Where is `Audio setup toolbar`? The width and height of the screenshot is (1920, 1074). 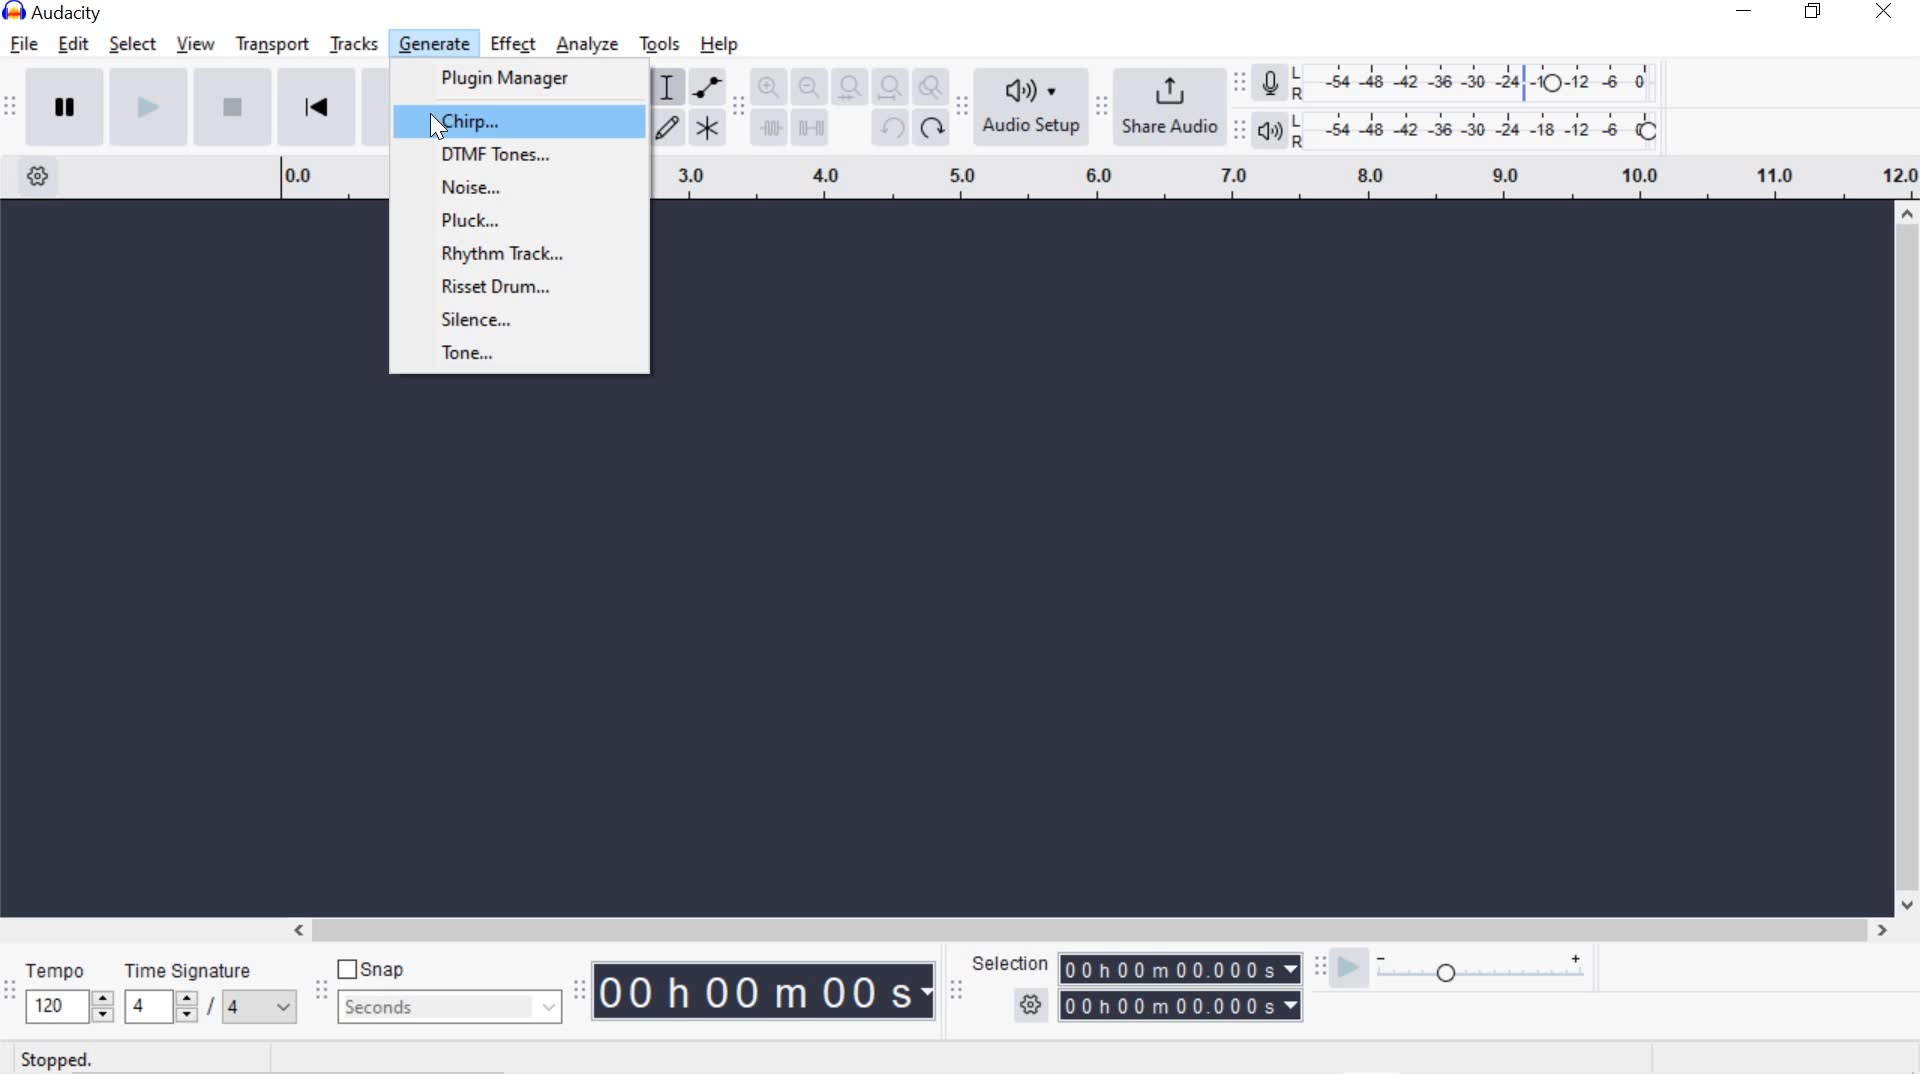 Audio setup toolbar is located at coordinates (959, 107).